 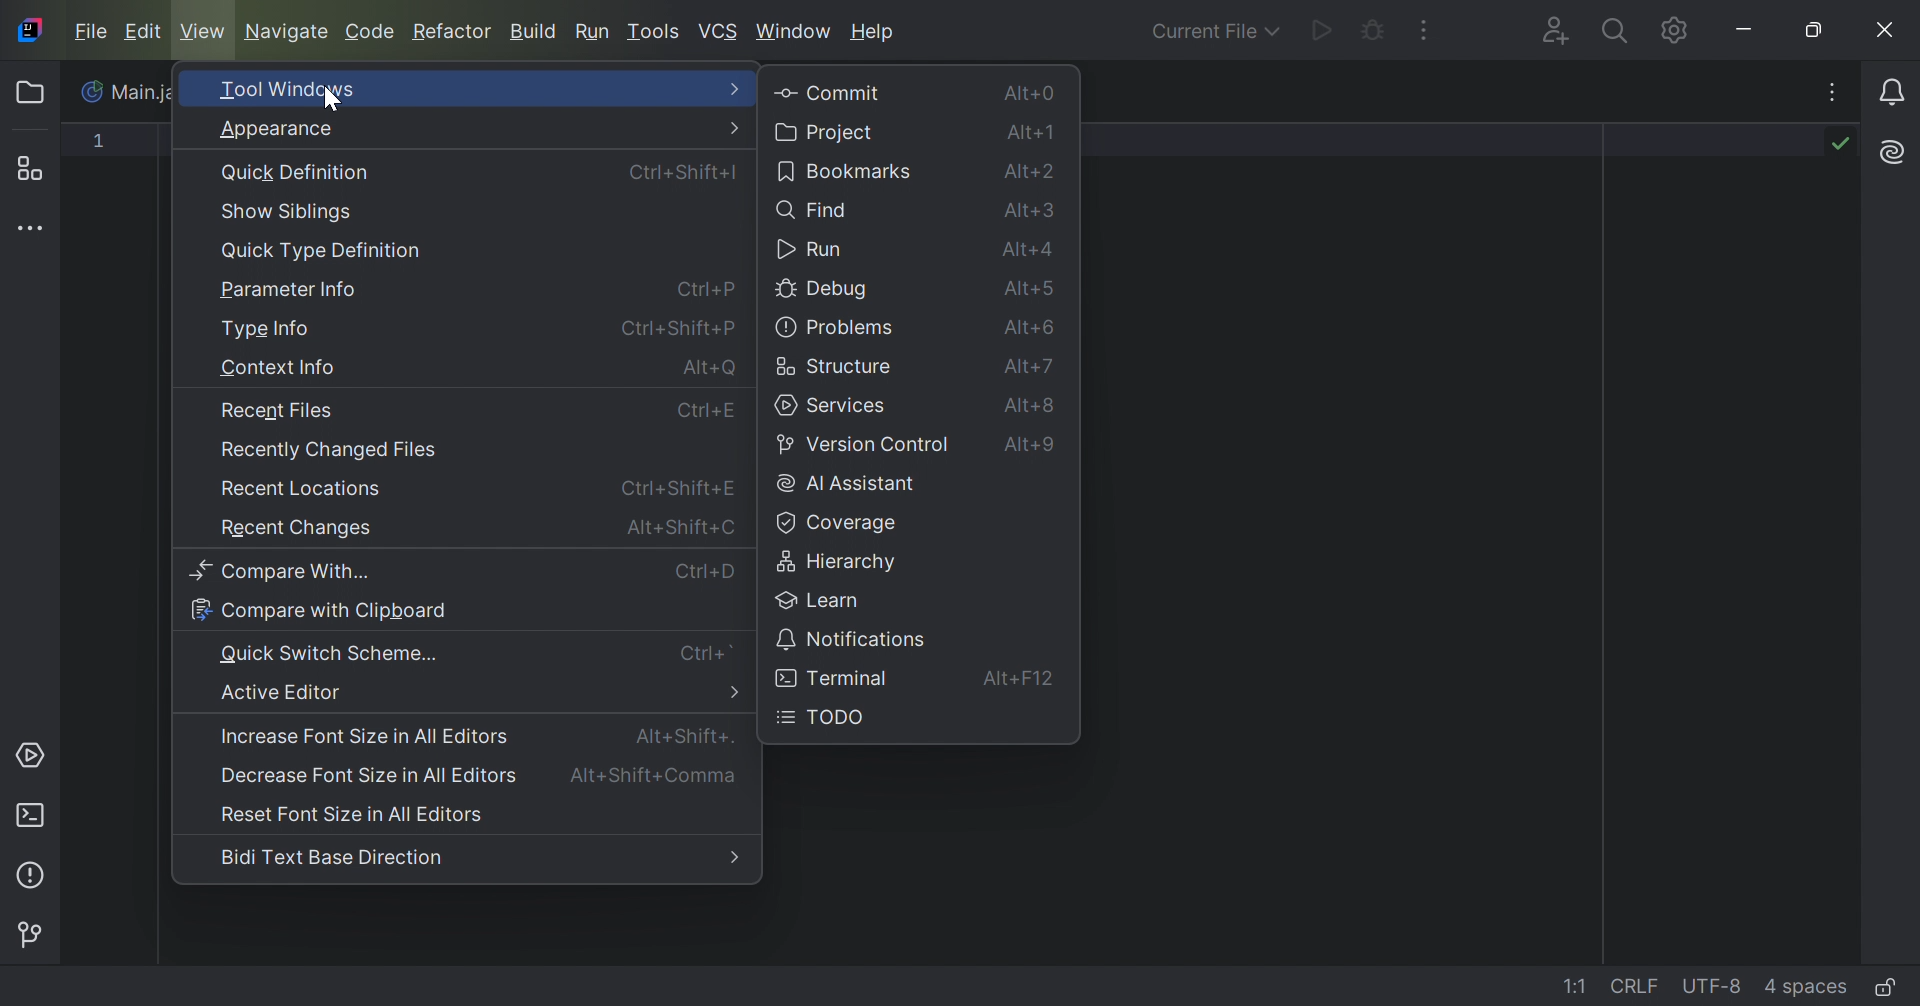 I want to click on Commit, so click(x=829, y=94).